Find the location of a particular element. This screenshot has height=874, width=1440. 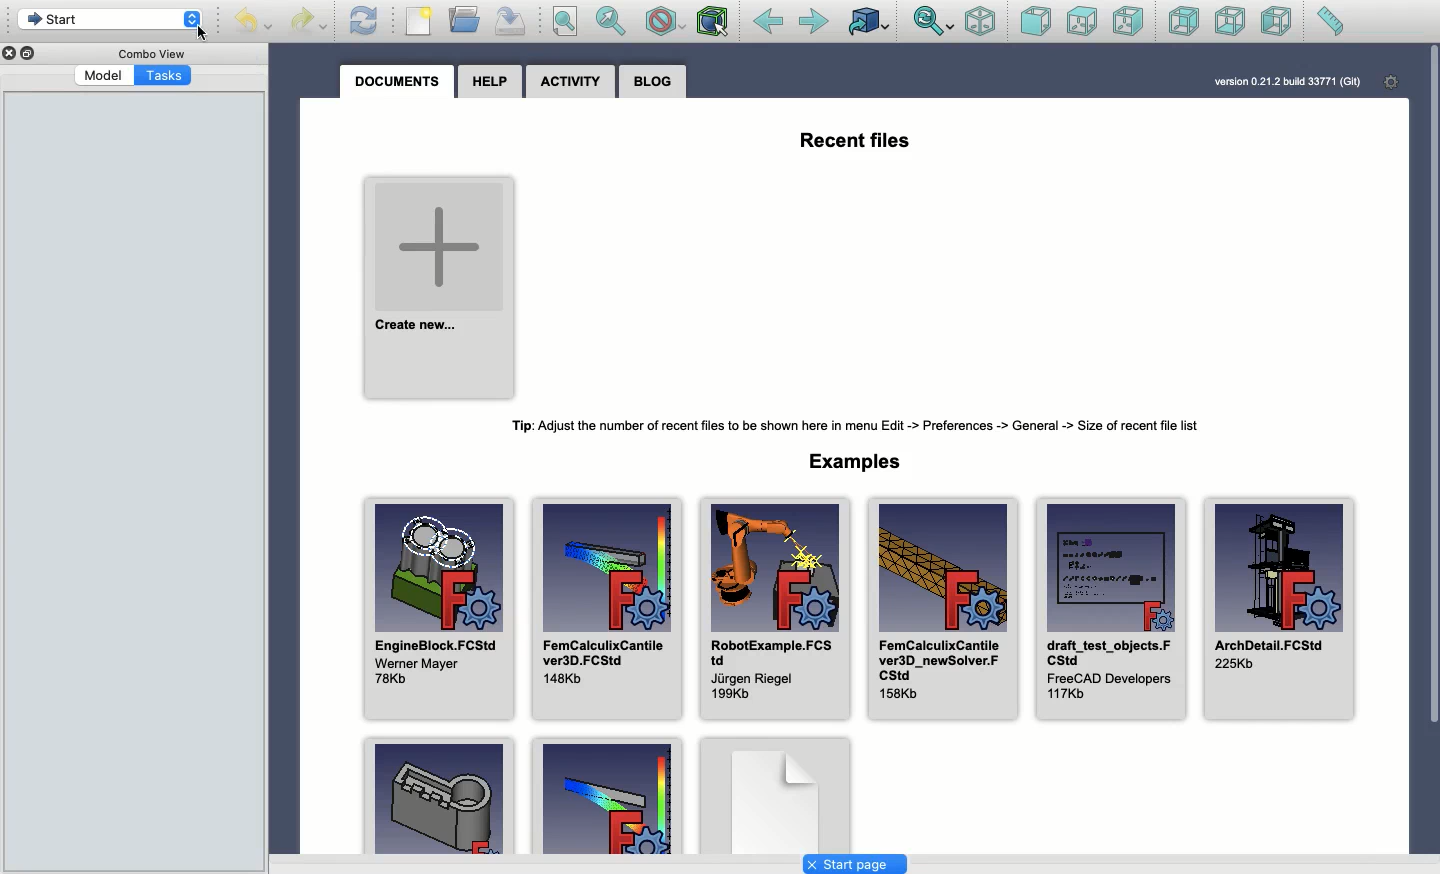

ArchDetail.FCStd 229Kb is located at coordinates (1280, 608).